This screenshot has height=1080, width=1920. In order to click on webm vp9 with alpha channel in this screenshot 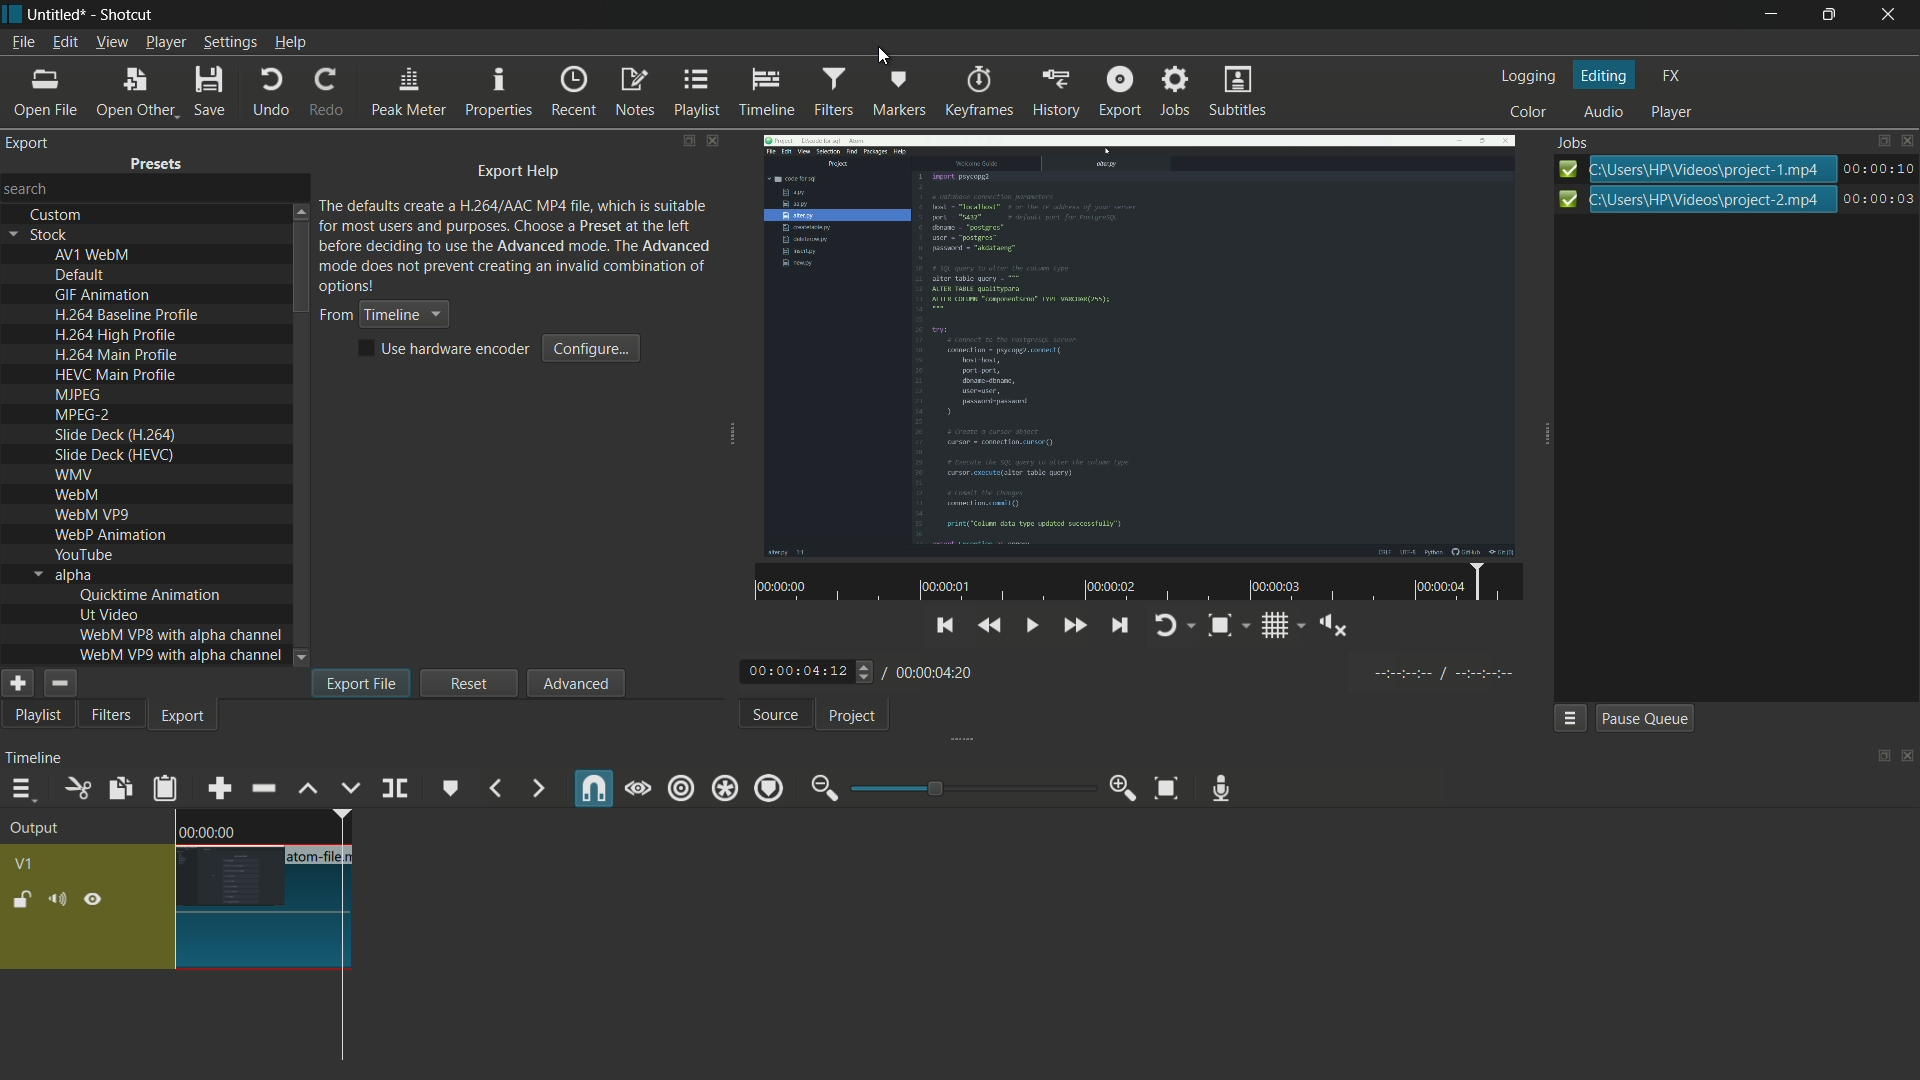, I will do `click(181, 655)`.